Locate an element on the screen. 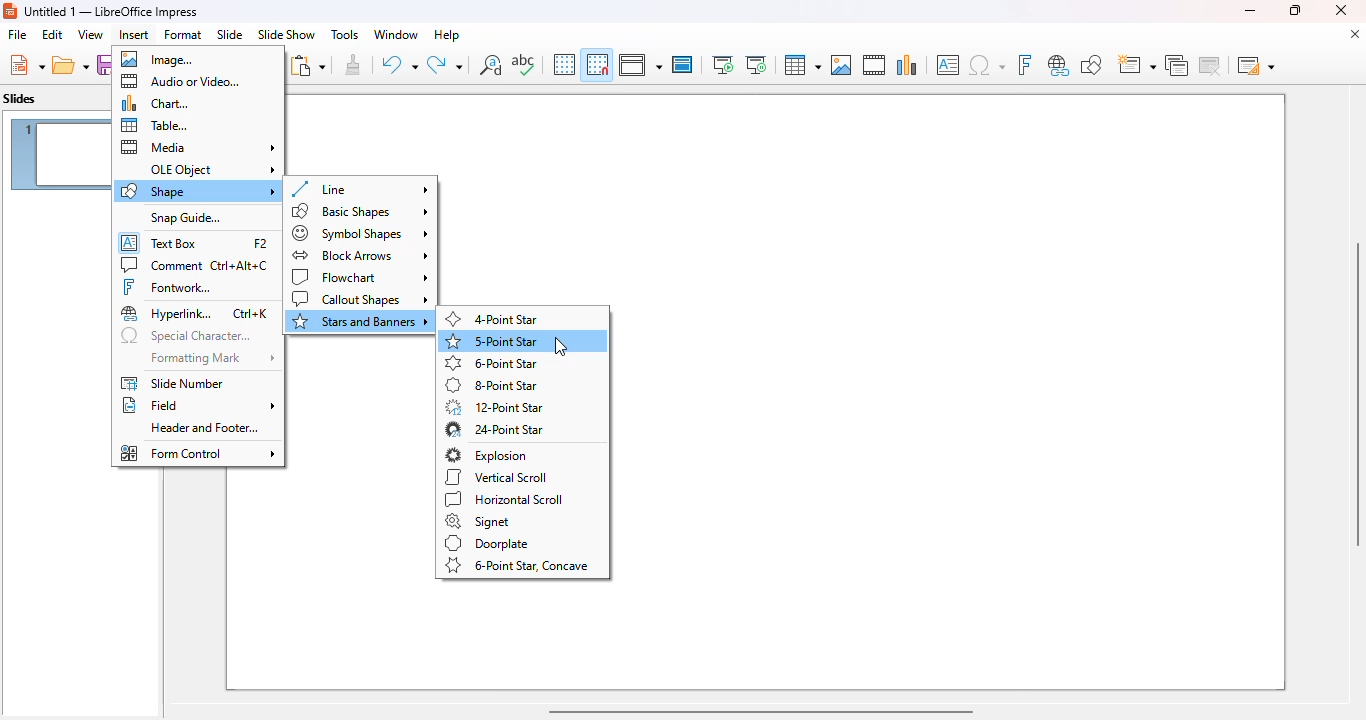  start from first slide is located at coordinates (722, 65).